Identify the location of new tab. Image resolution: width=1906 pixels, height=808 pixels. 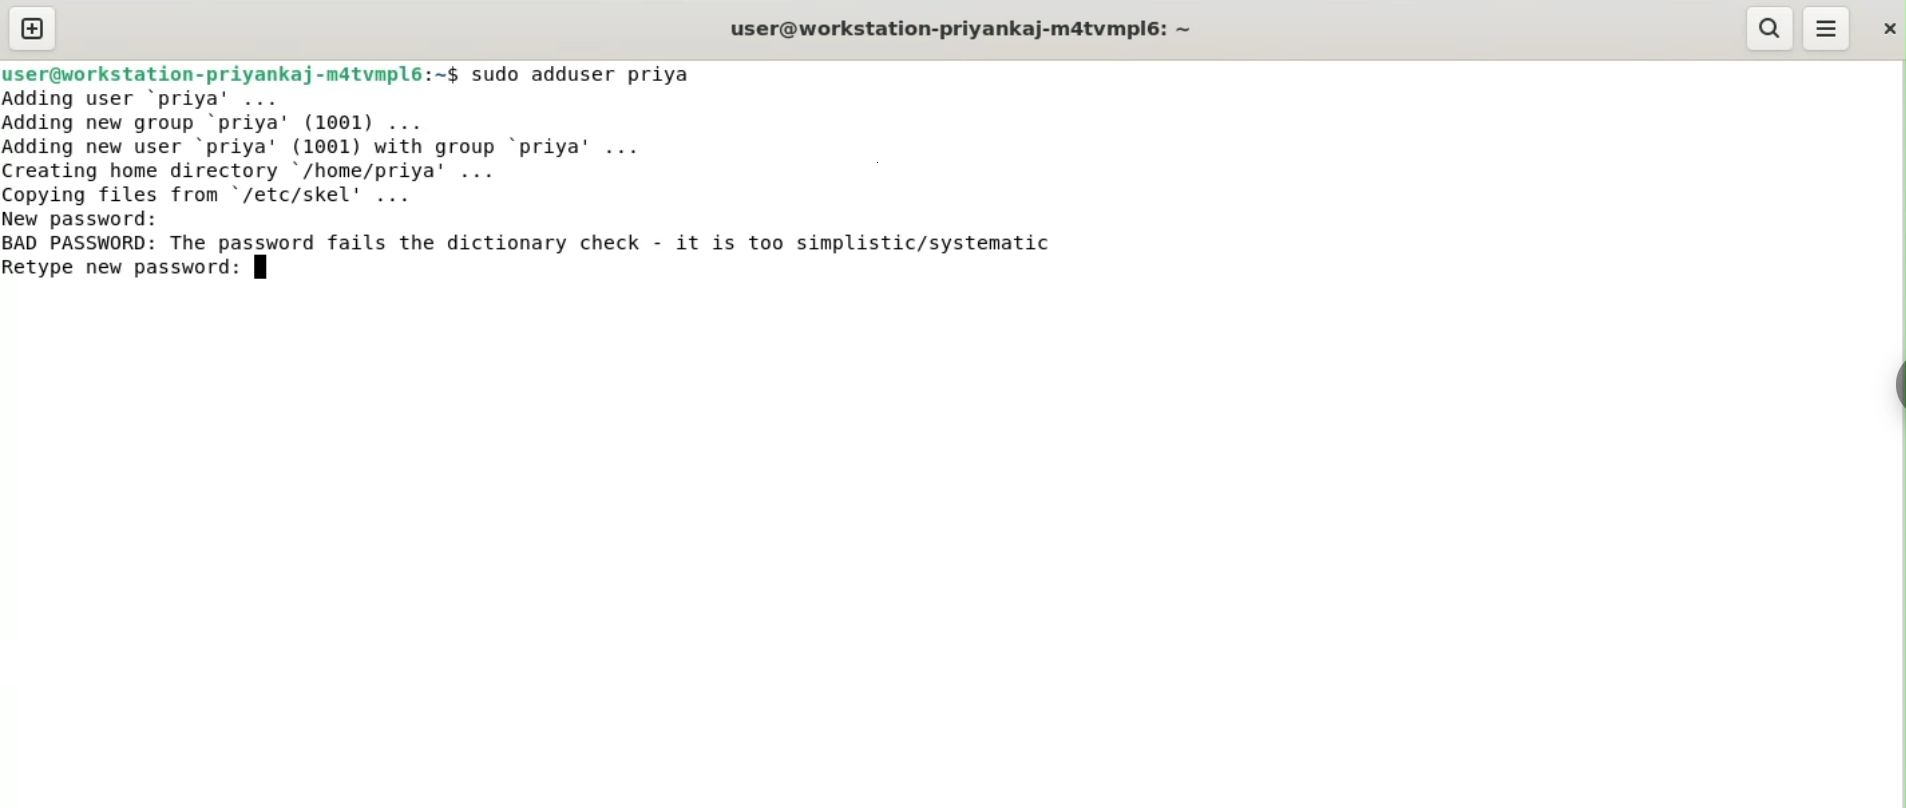
(32, 28).